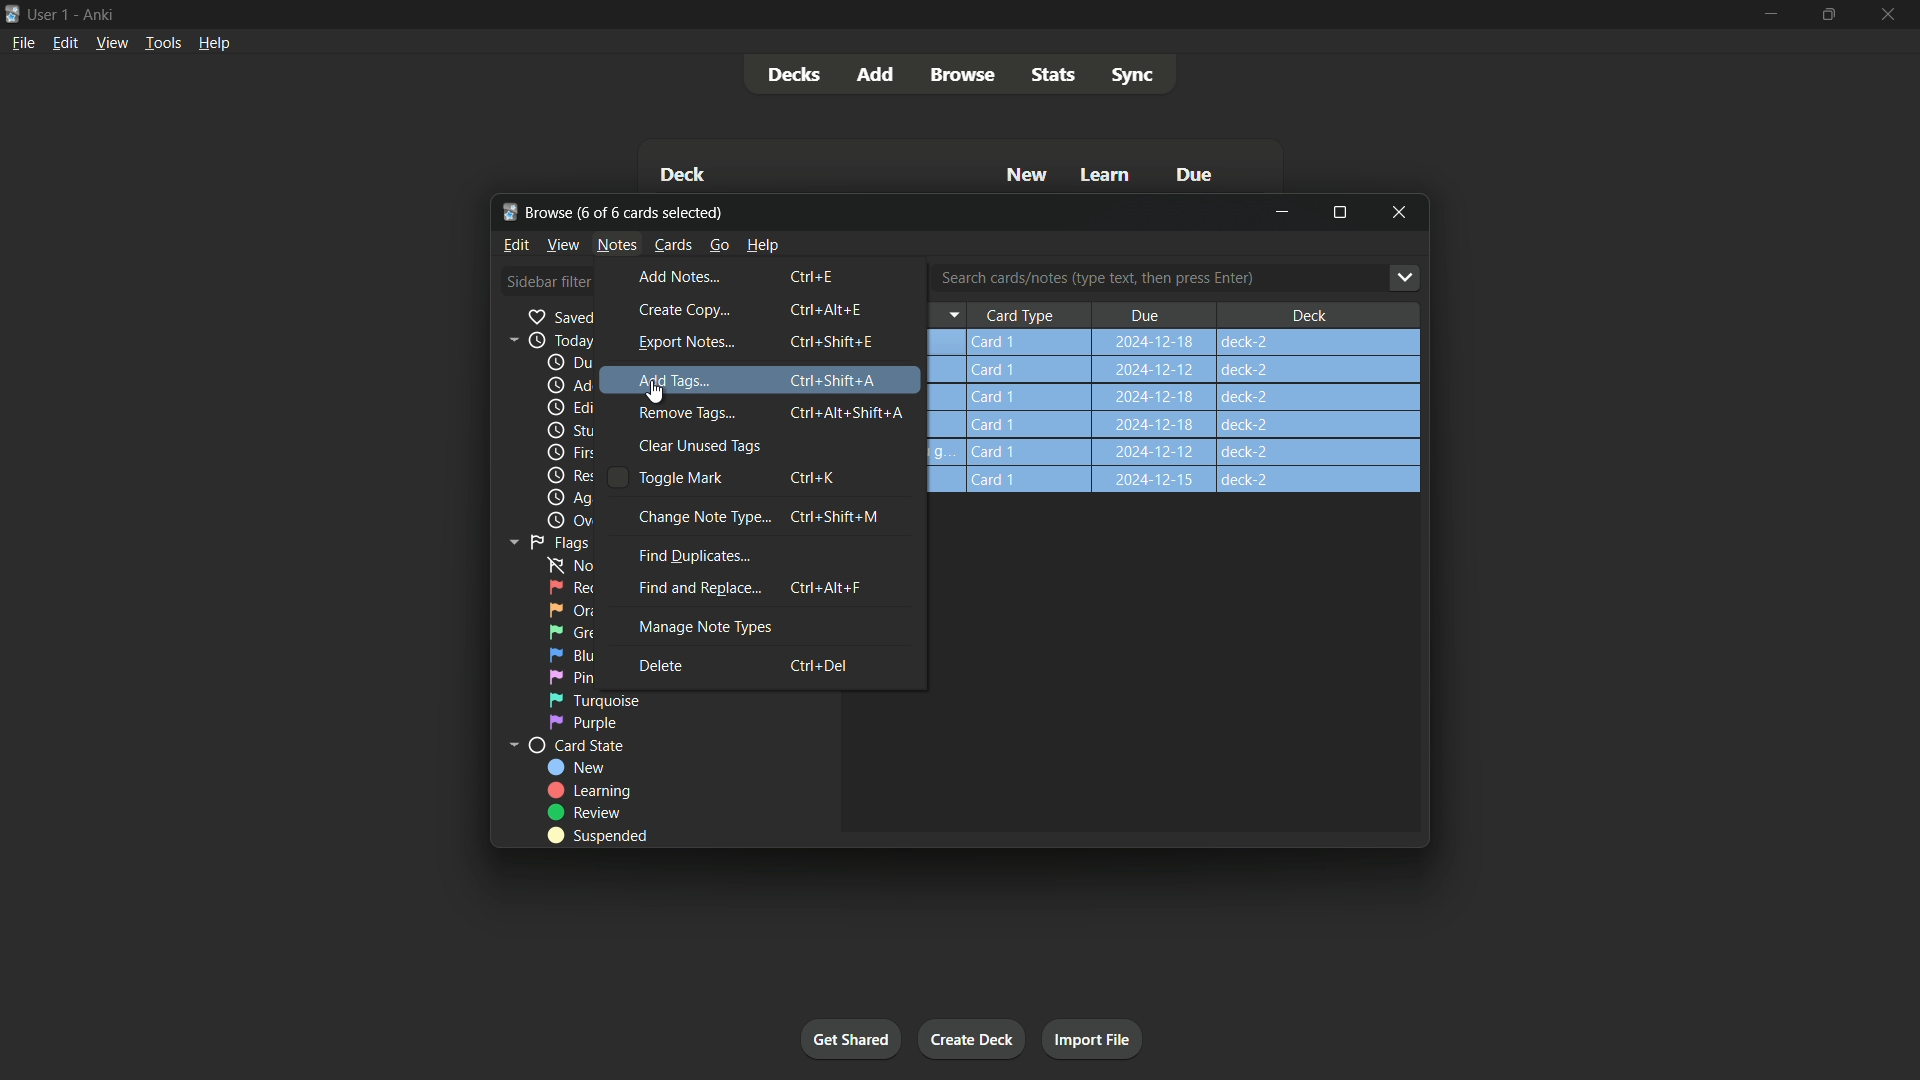 The width and height of the screenshot is (1920, 1080). I want to click on Ctrl + Shift + M, so click(835, 516).